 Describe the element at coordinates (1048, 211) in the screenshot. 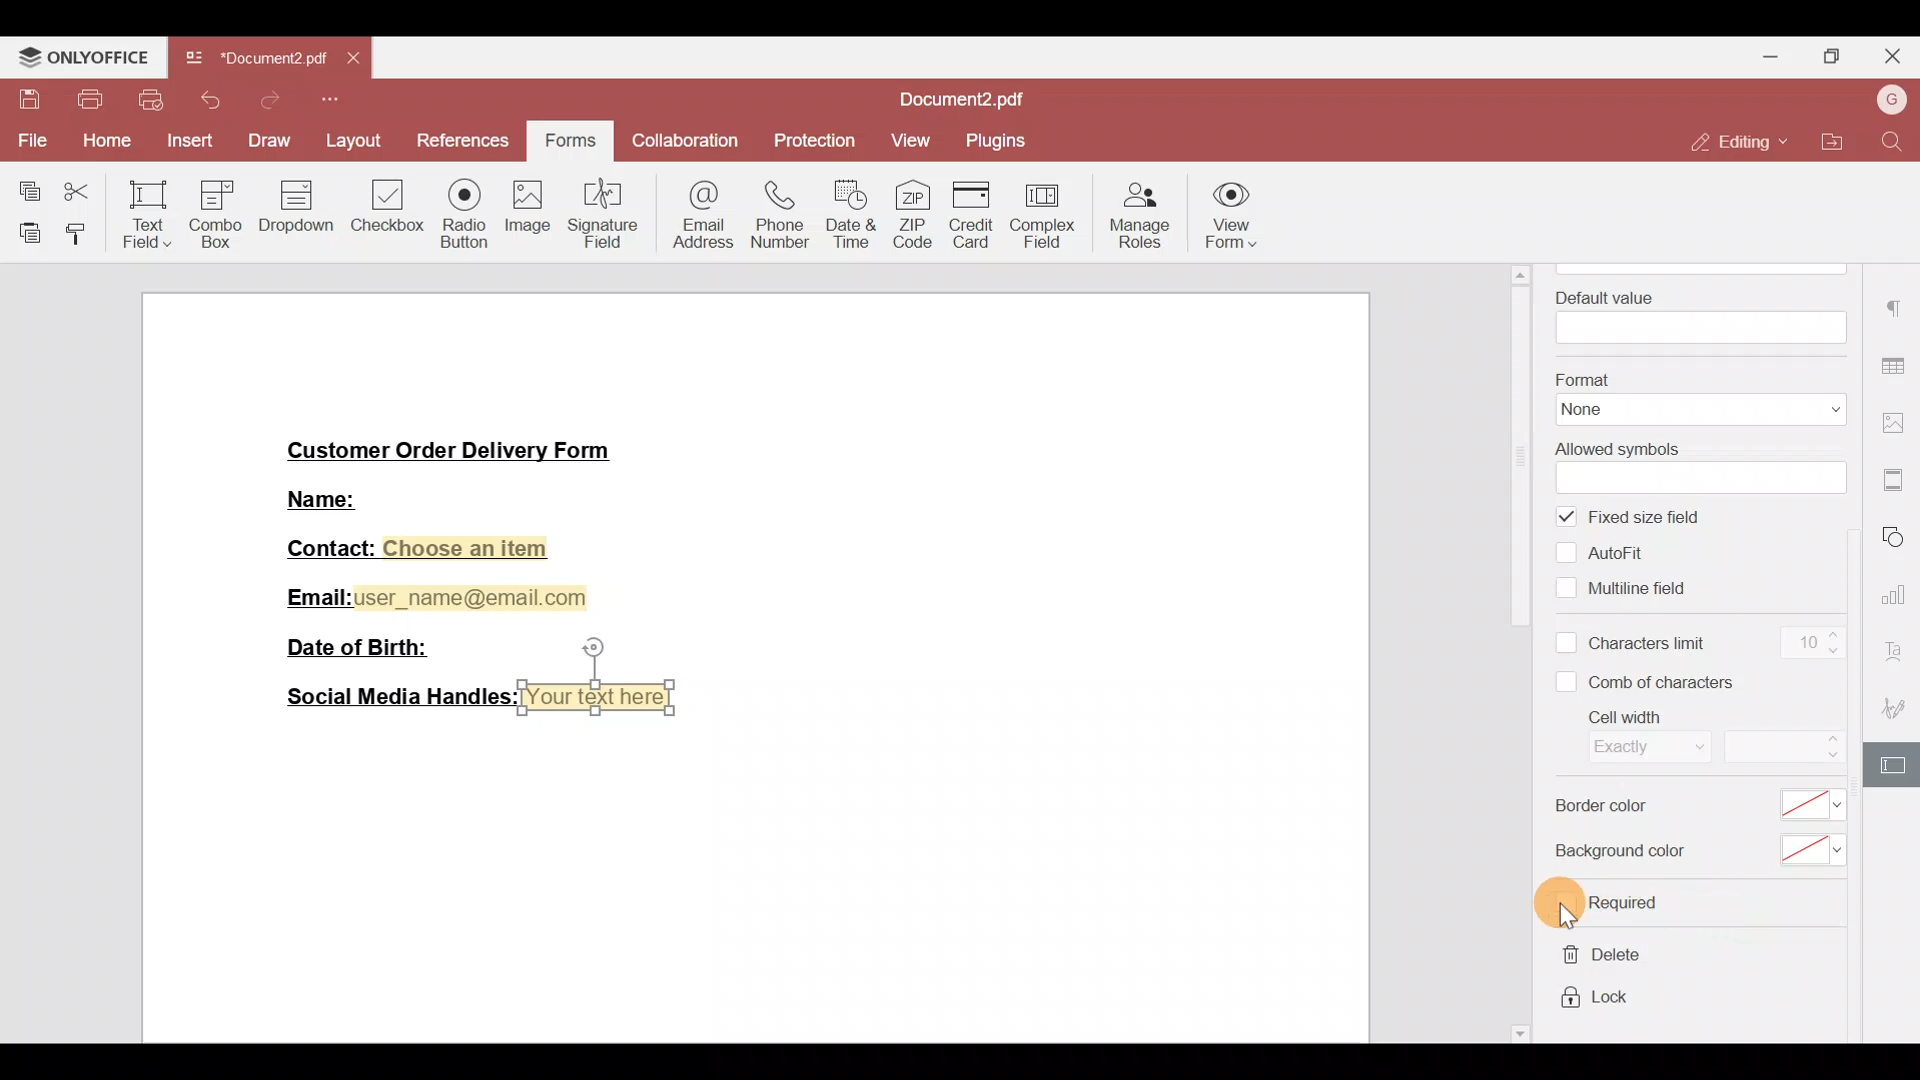

I see `Complex field` at that location.